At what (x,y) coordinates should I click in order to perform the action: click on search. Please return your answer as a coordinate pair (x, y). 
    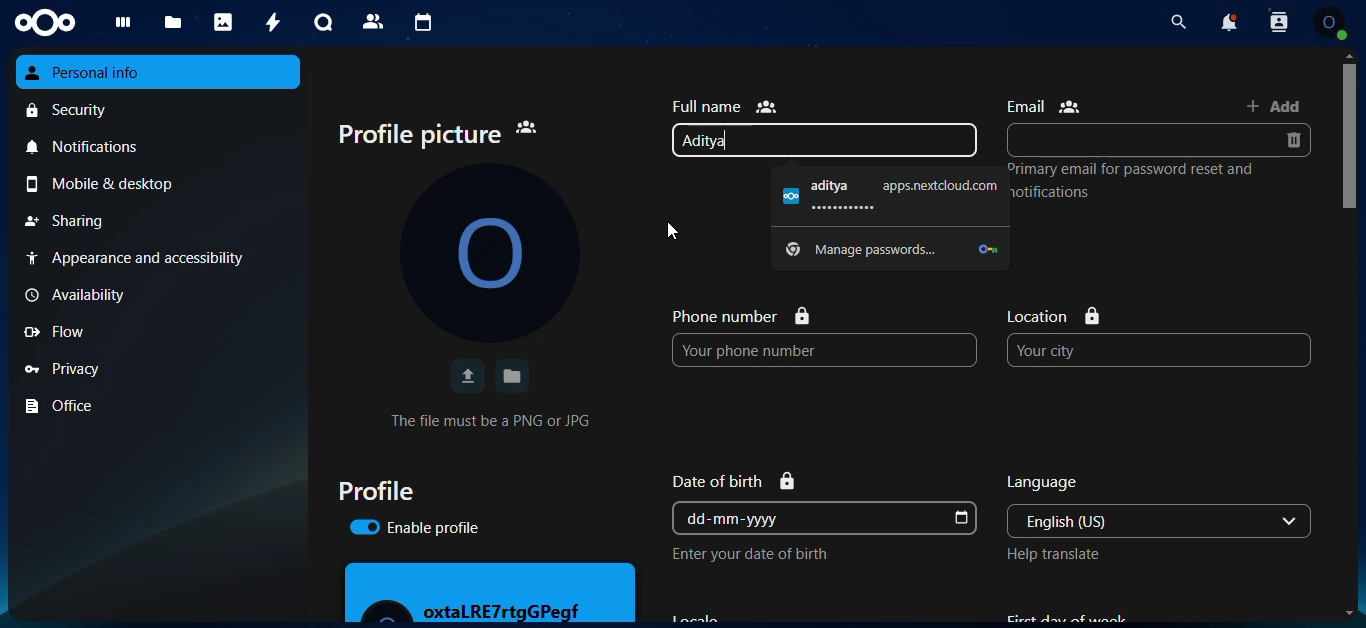
    Looking at the image, I should click on (1178, 22).